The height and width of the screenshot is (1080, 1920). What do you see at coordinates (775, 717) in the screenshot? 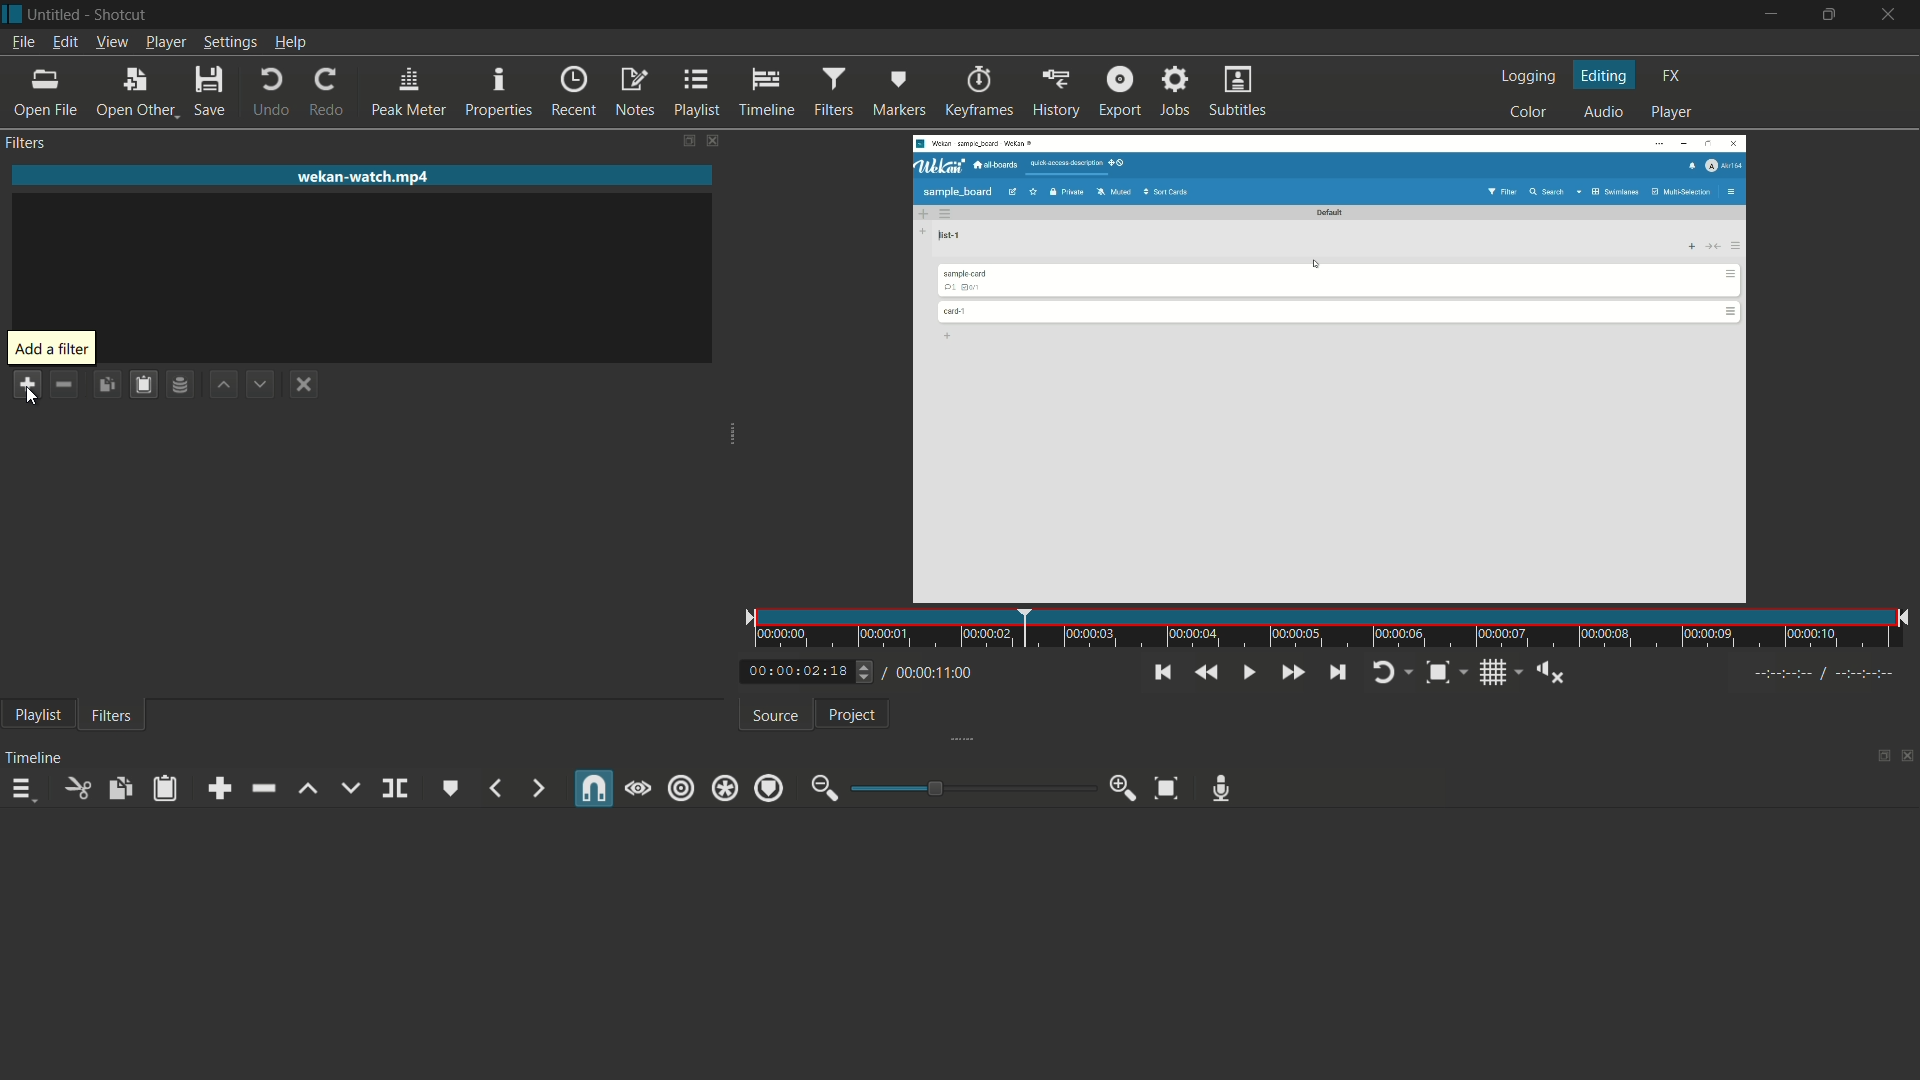
I see `source` at bounding box center [775, 717].